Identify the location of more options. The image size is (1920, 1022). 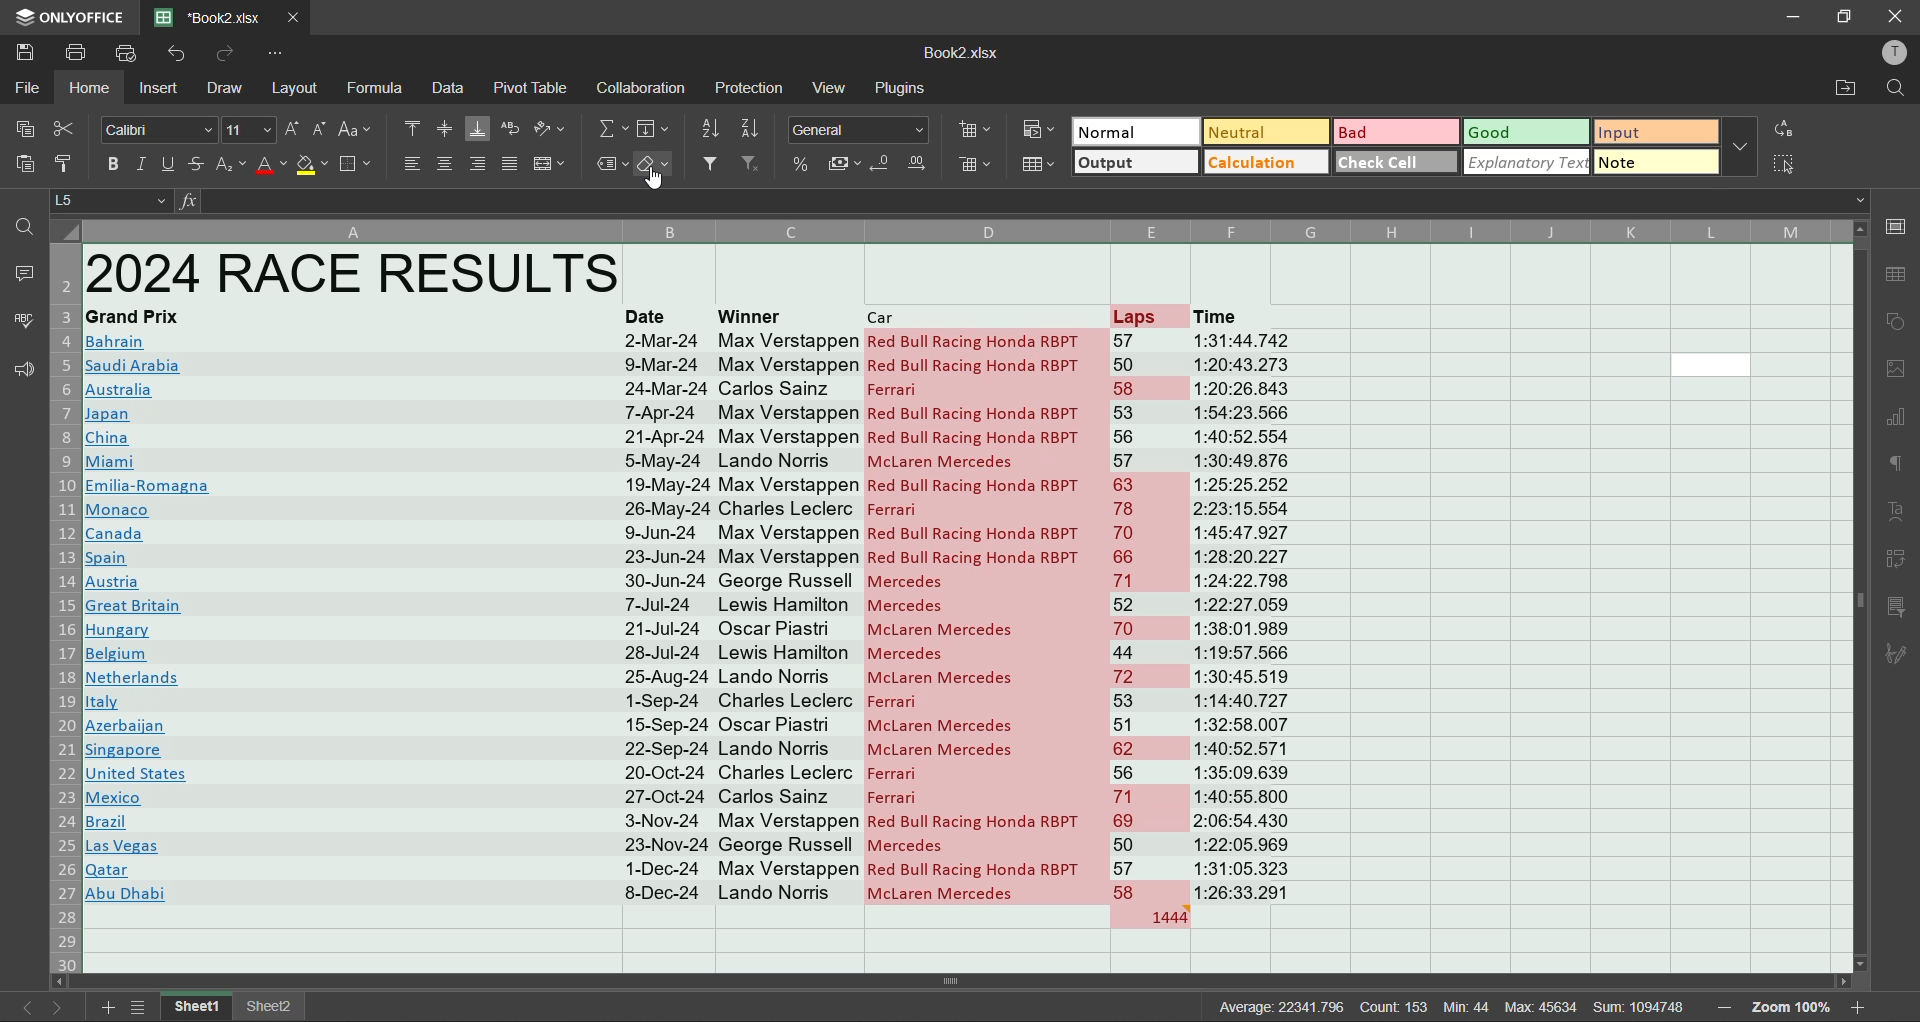
(1741, 147).